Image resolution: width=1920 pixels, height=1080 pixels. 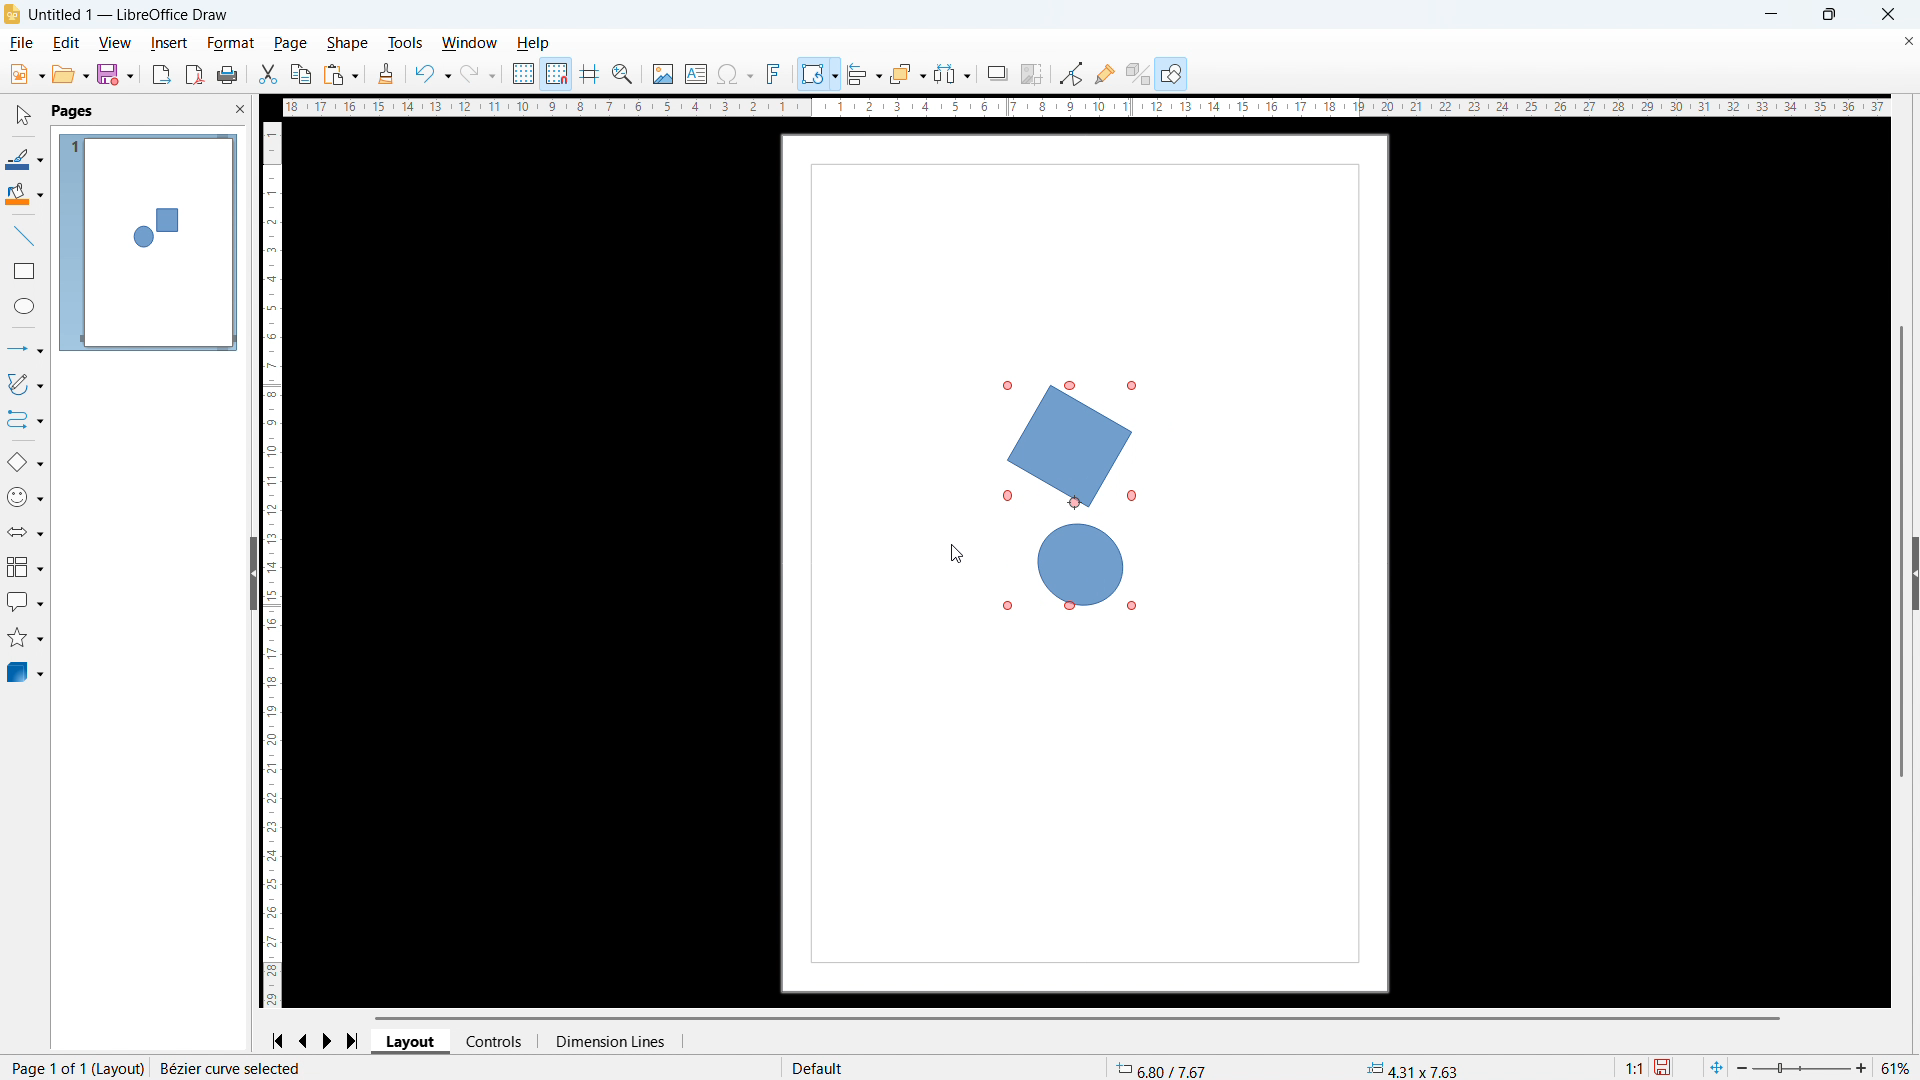 What do you see at coordinates (24, 235) in the screenshot?
I see `line ` at bounding box center [24, 235].